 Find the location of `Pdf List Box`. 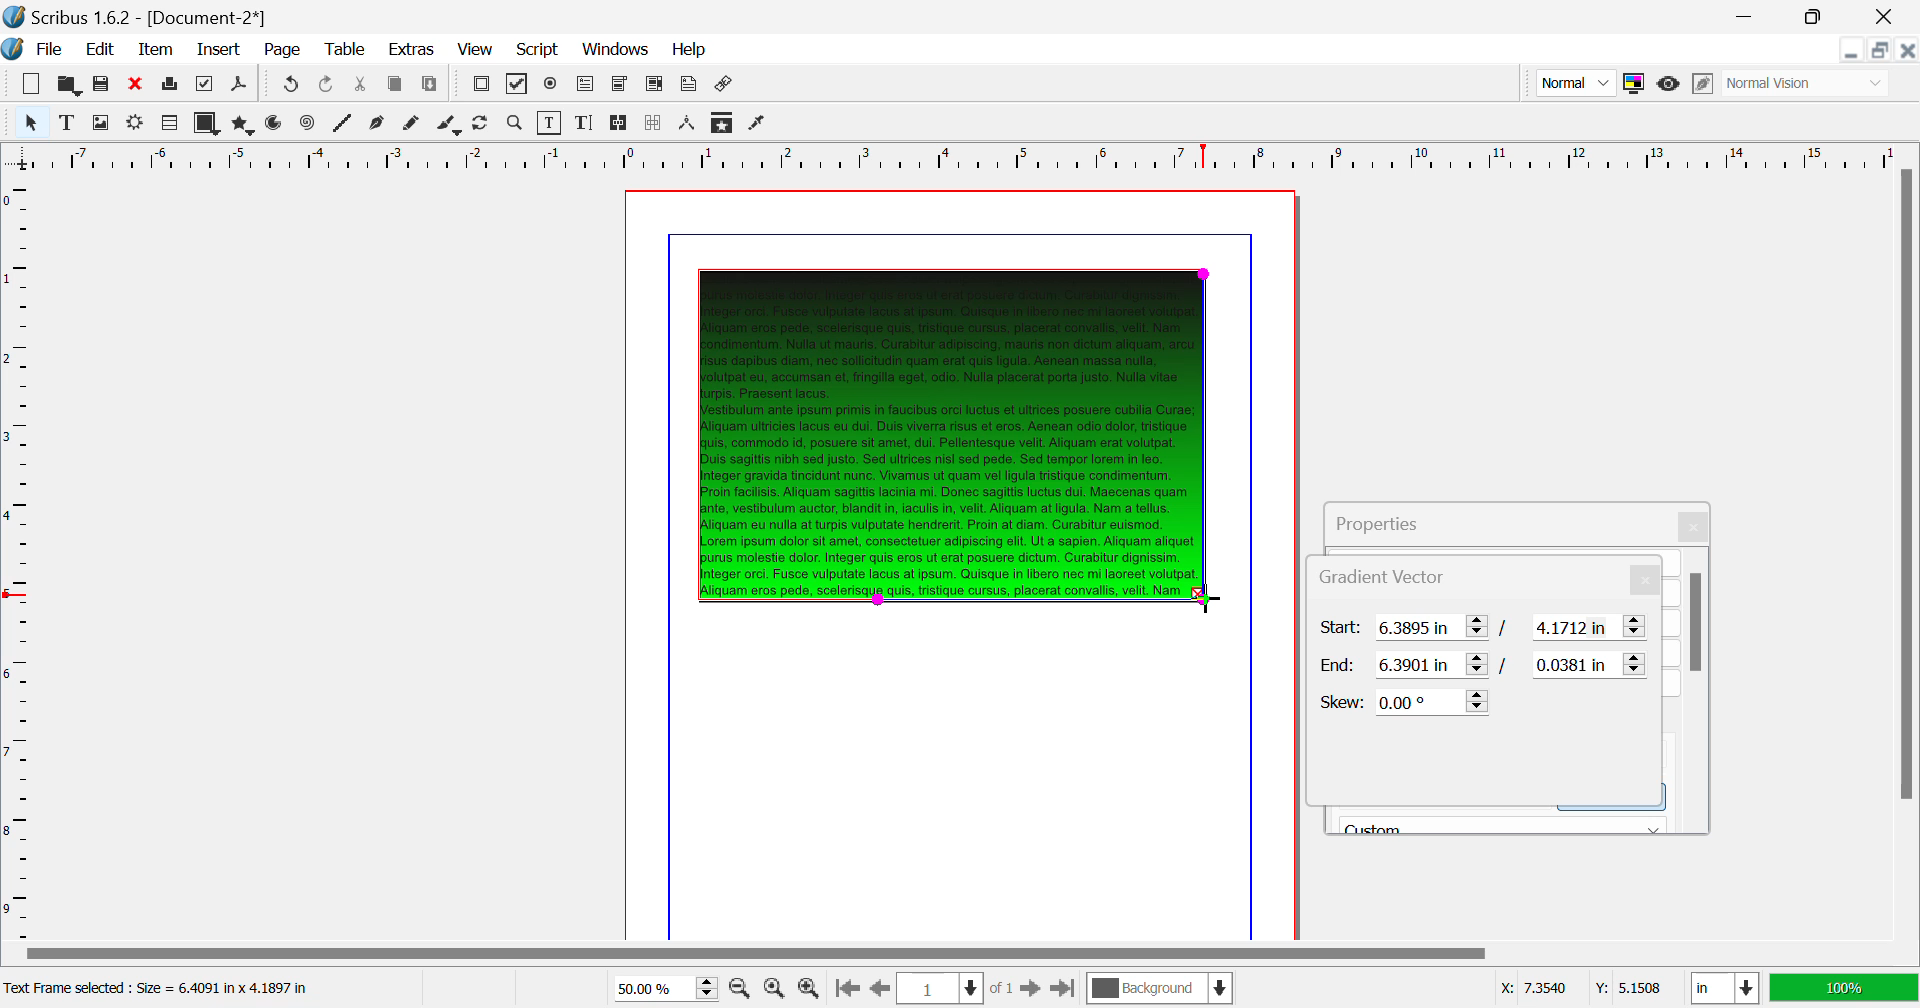

Pdf List Box is located at coordinates (654, 86).